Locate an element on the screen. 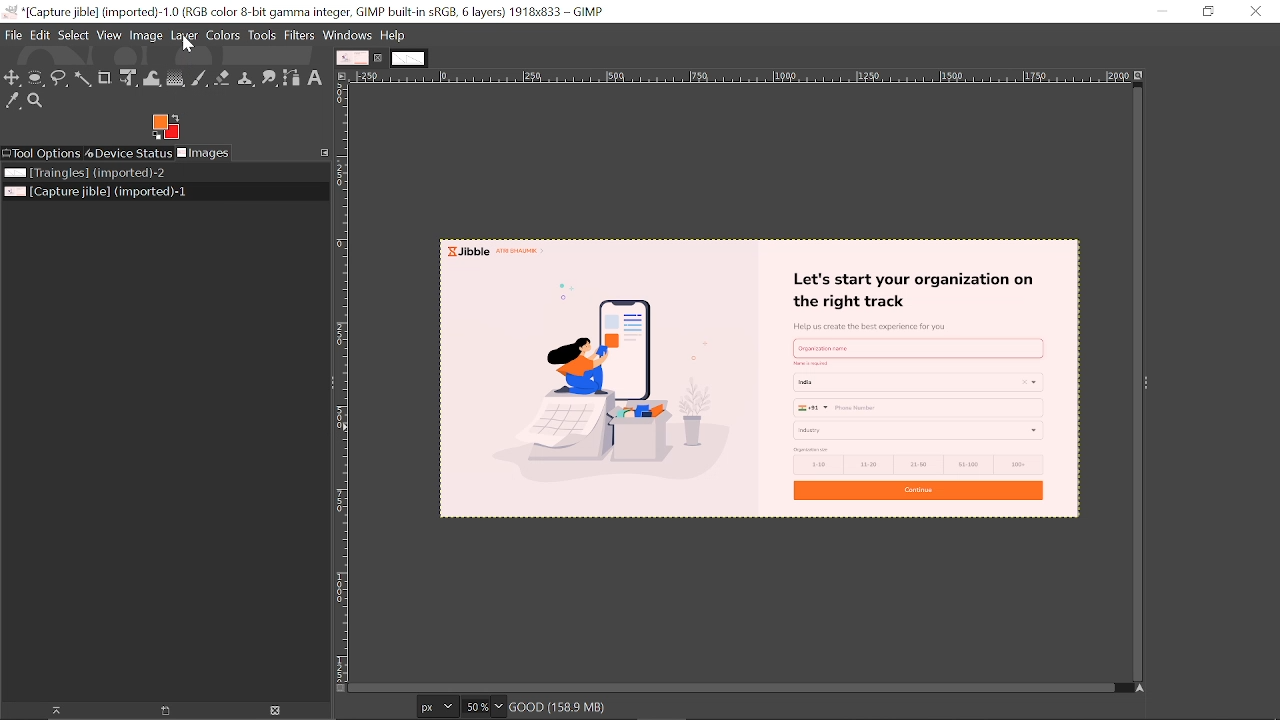  New display for the image is located at coordinates (156, 712).